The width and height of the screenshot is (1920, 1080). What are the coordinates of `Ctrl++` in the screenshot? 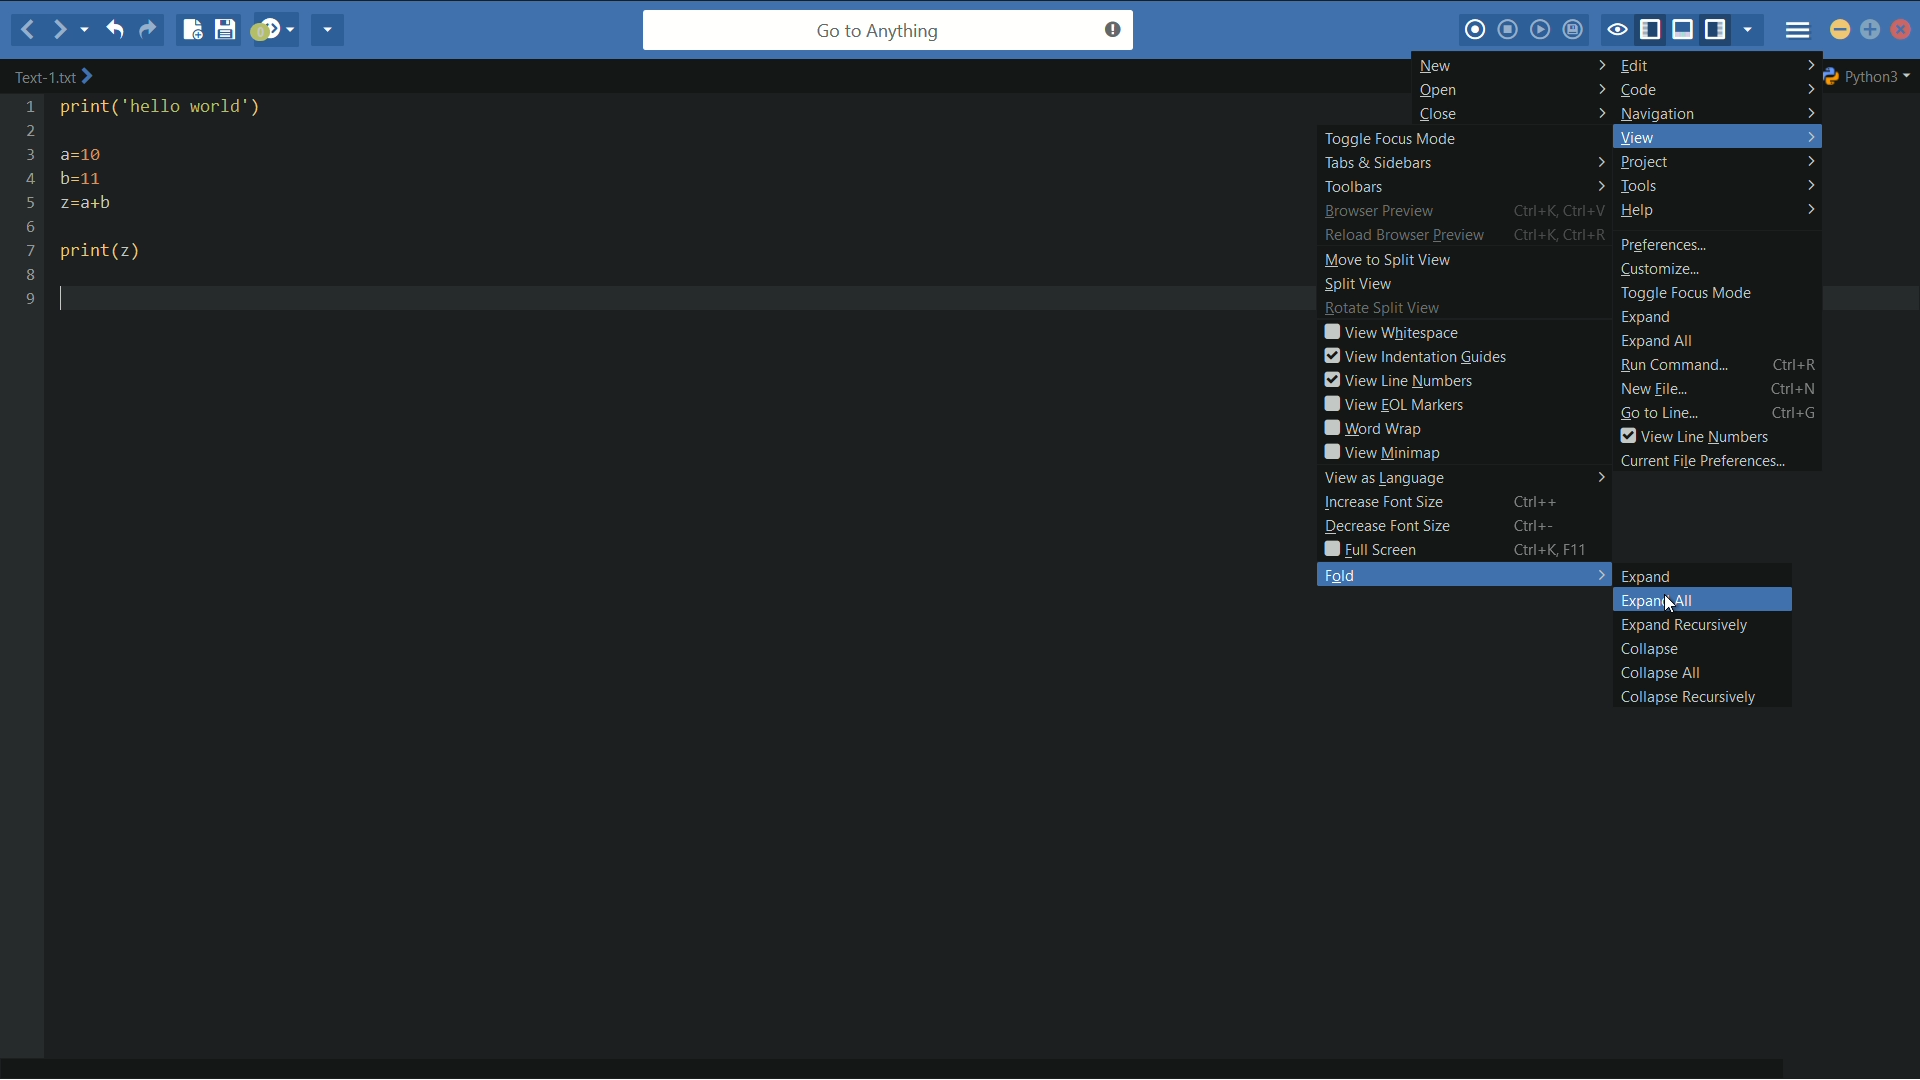 It's located at (1548, 501).